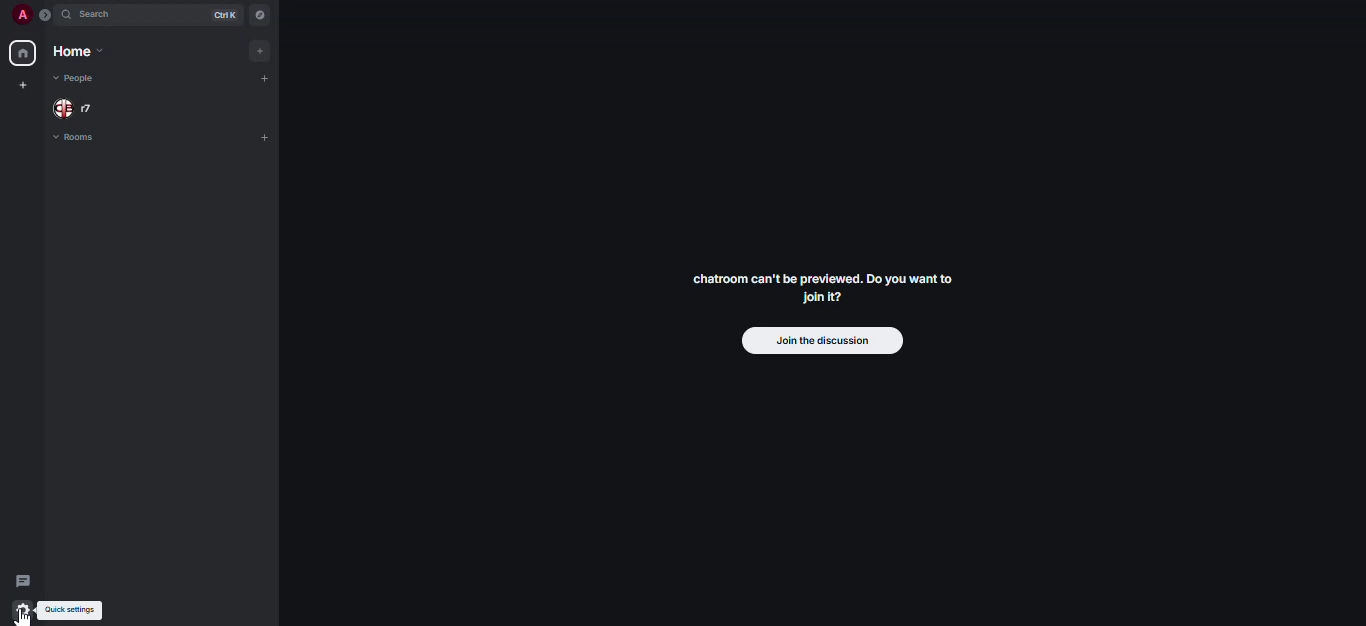 The height and width of the screenshot is (626, 1366). Describe the element at coordinates (84, 51) in the screenshot. I see `home` at that location.